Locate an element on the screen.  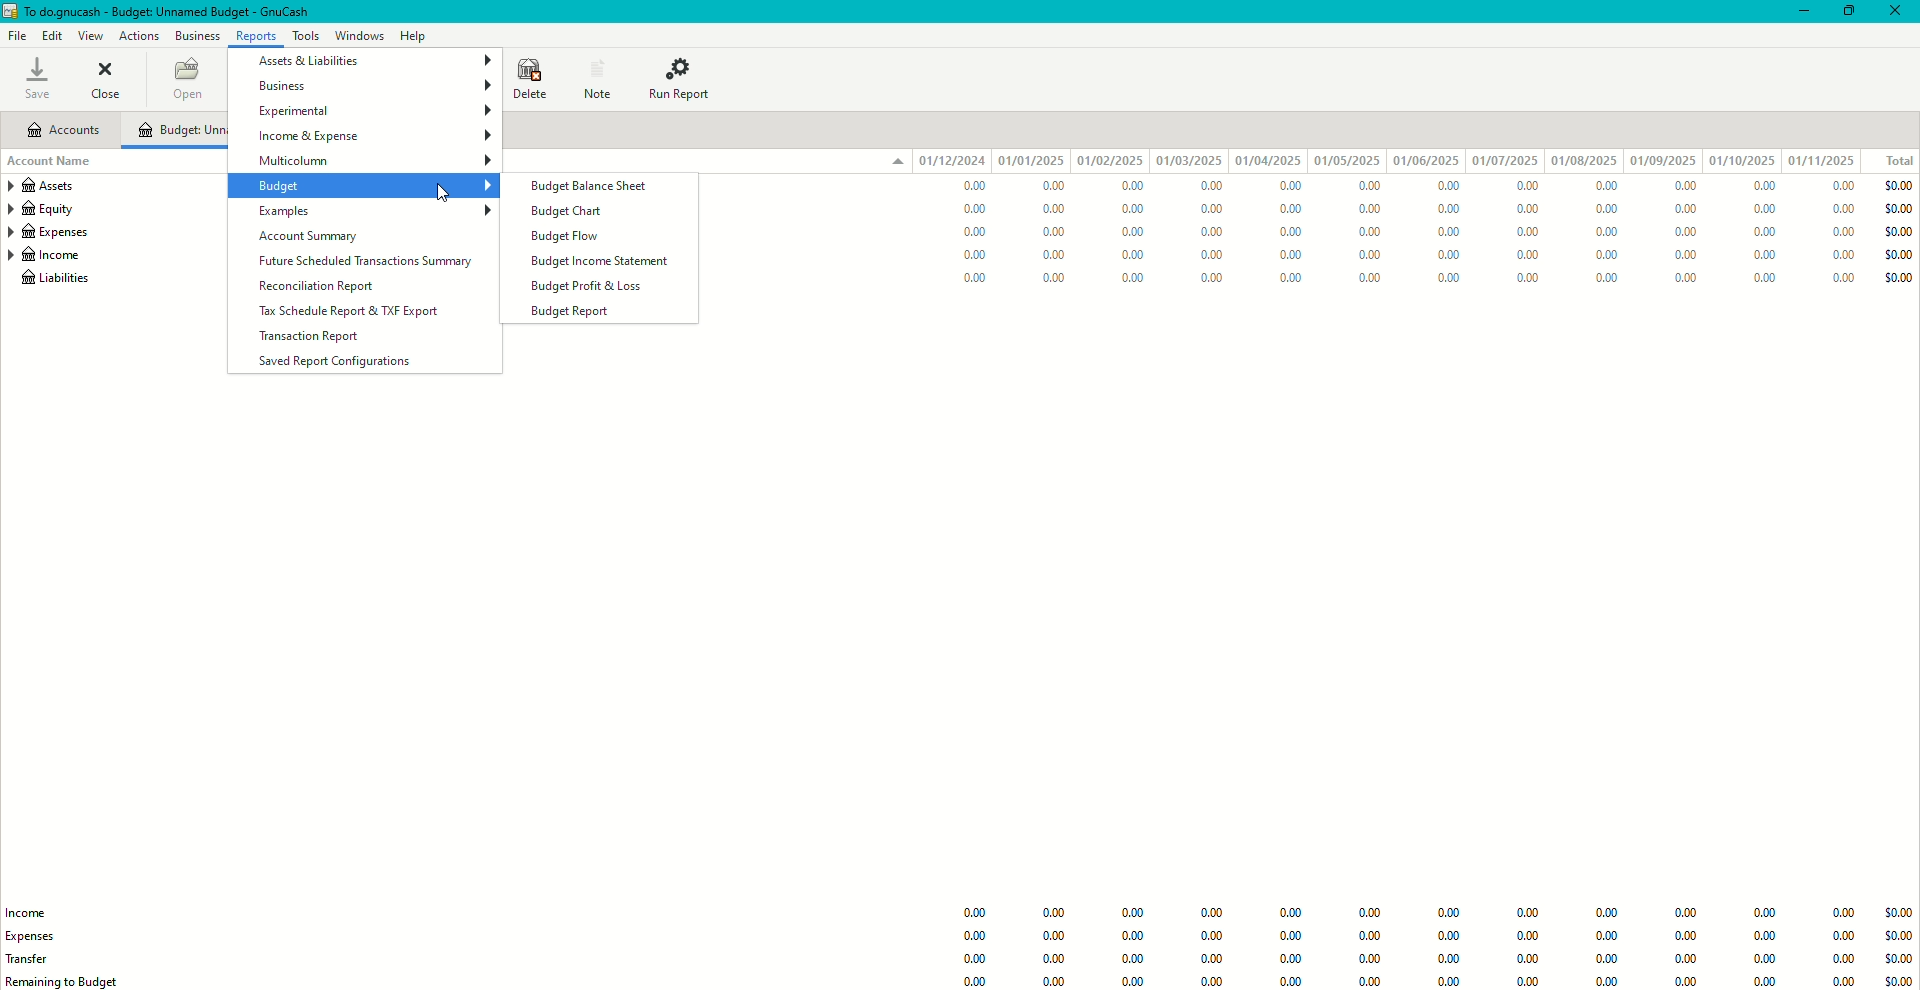
0.00 is located at coordinates (1762, 186).